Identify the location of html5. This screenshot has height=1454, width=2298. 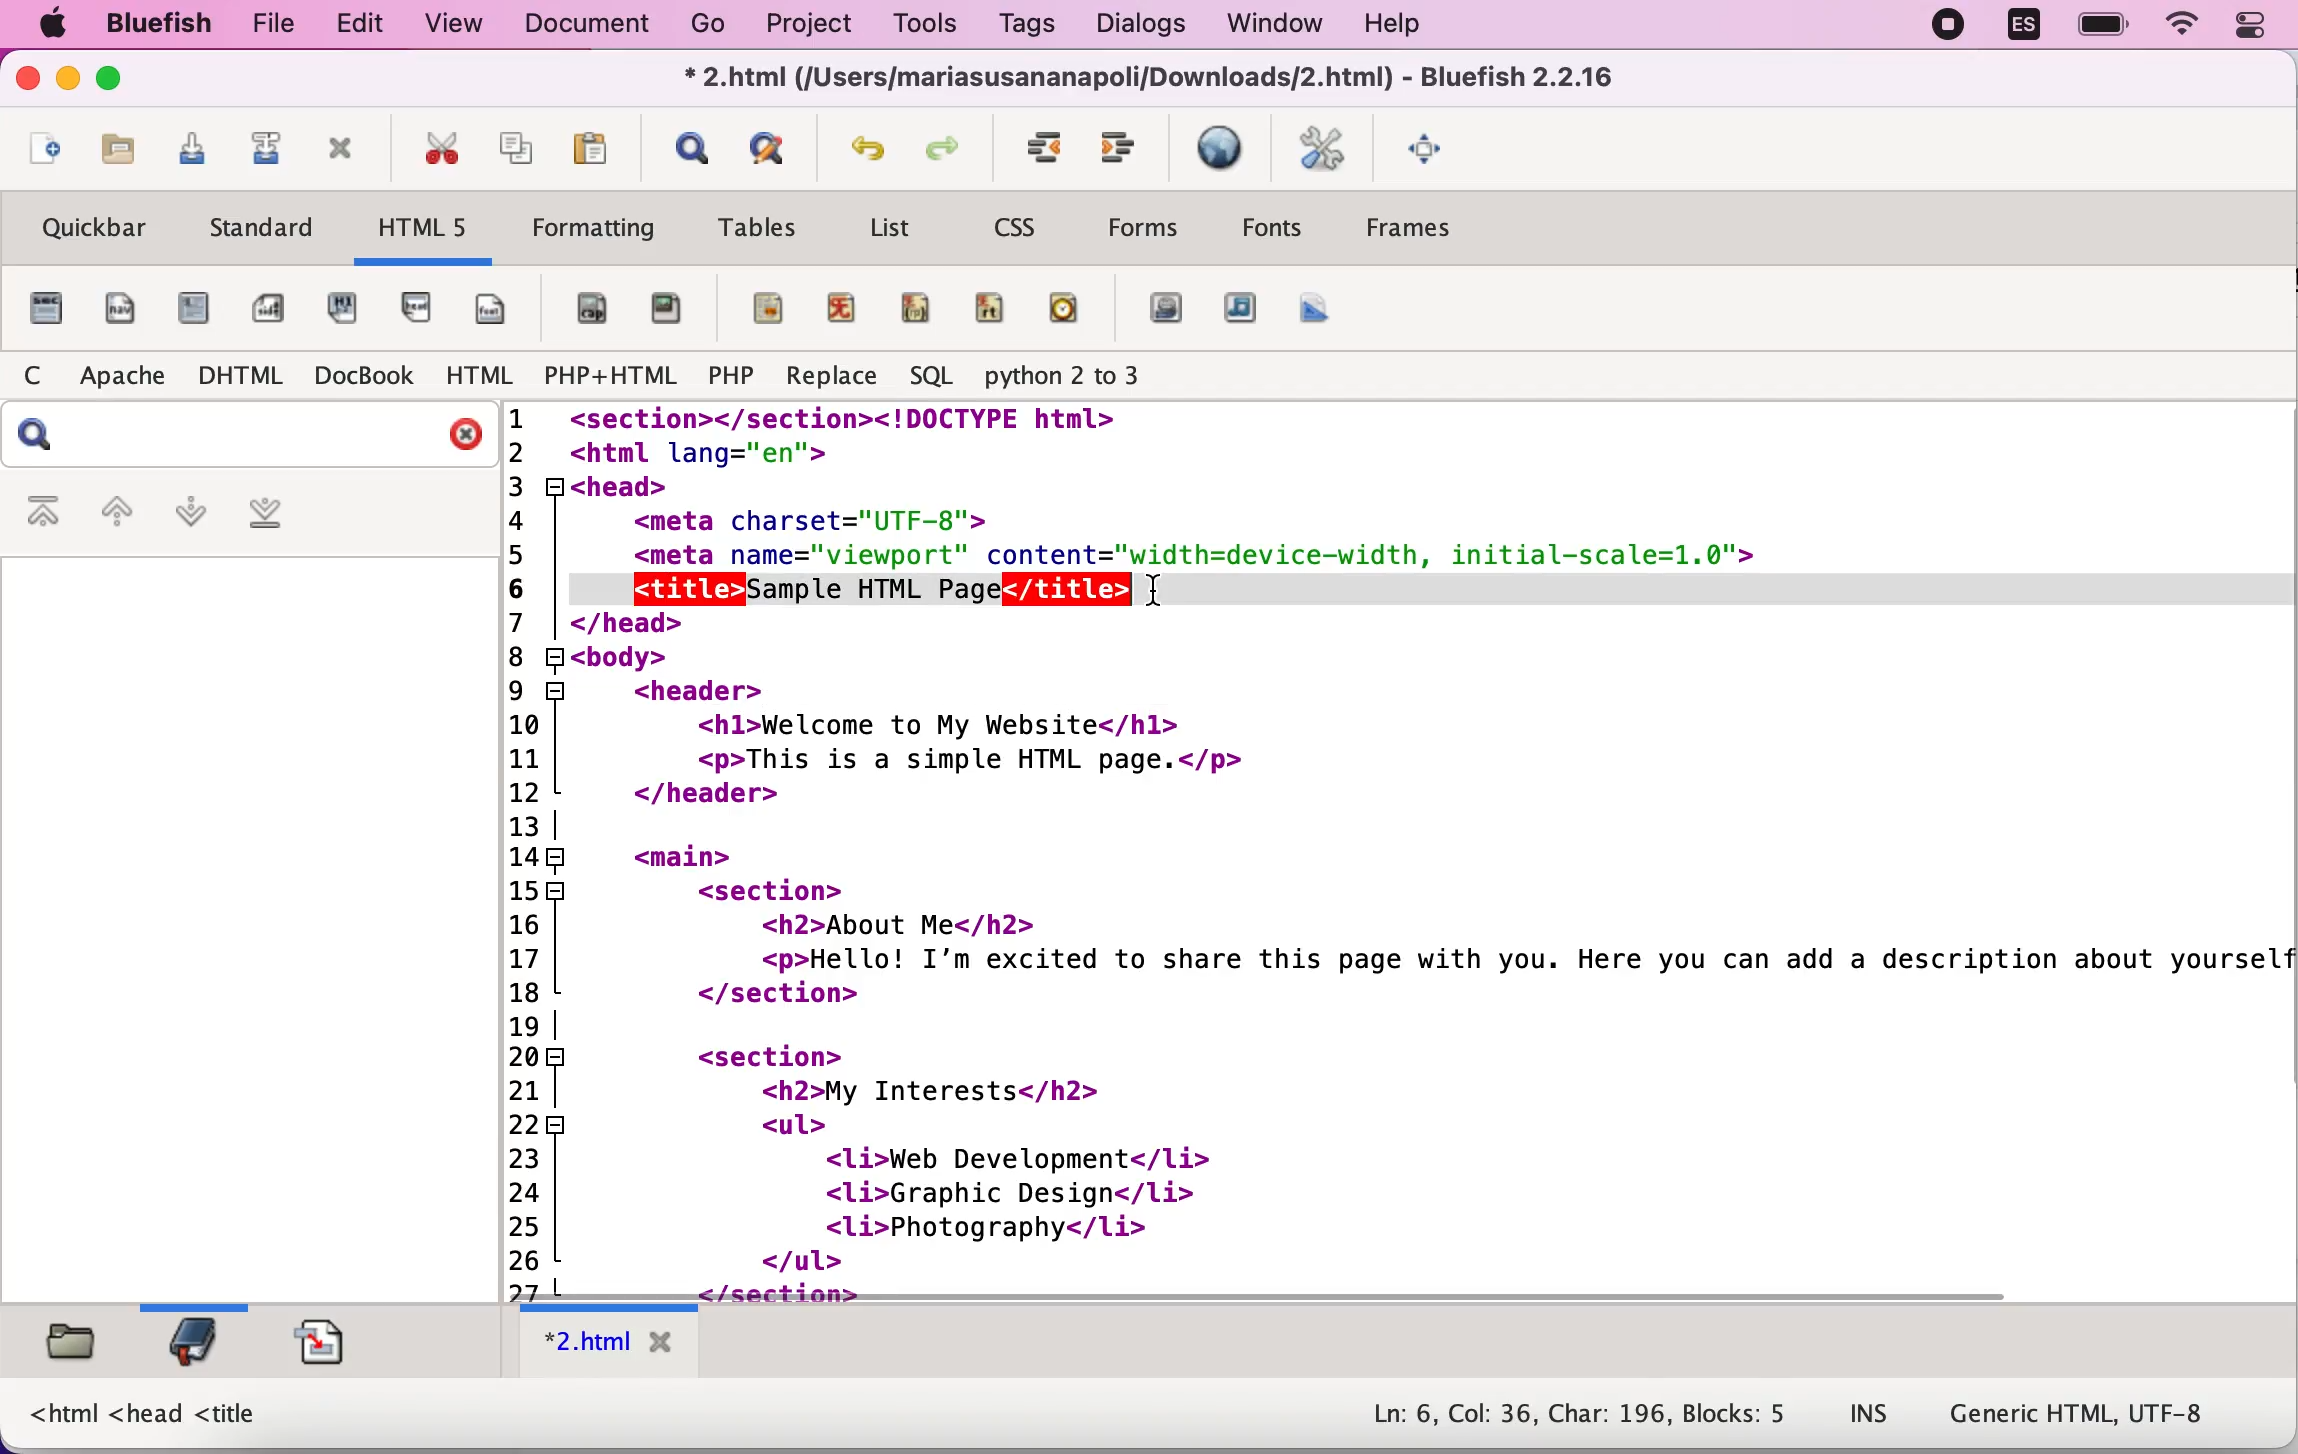
(427, 233).